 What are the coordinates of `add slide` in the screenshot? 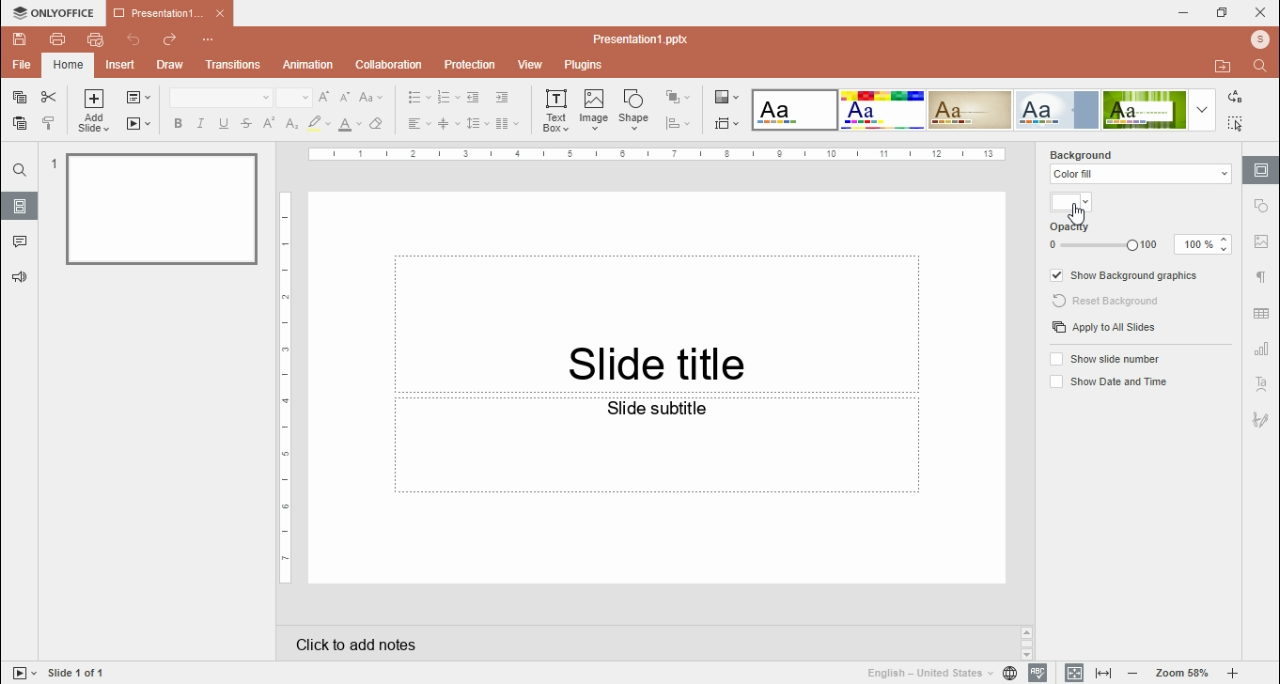 It's located at (93, 111).